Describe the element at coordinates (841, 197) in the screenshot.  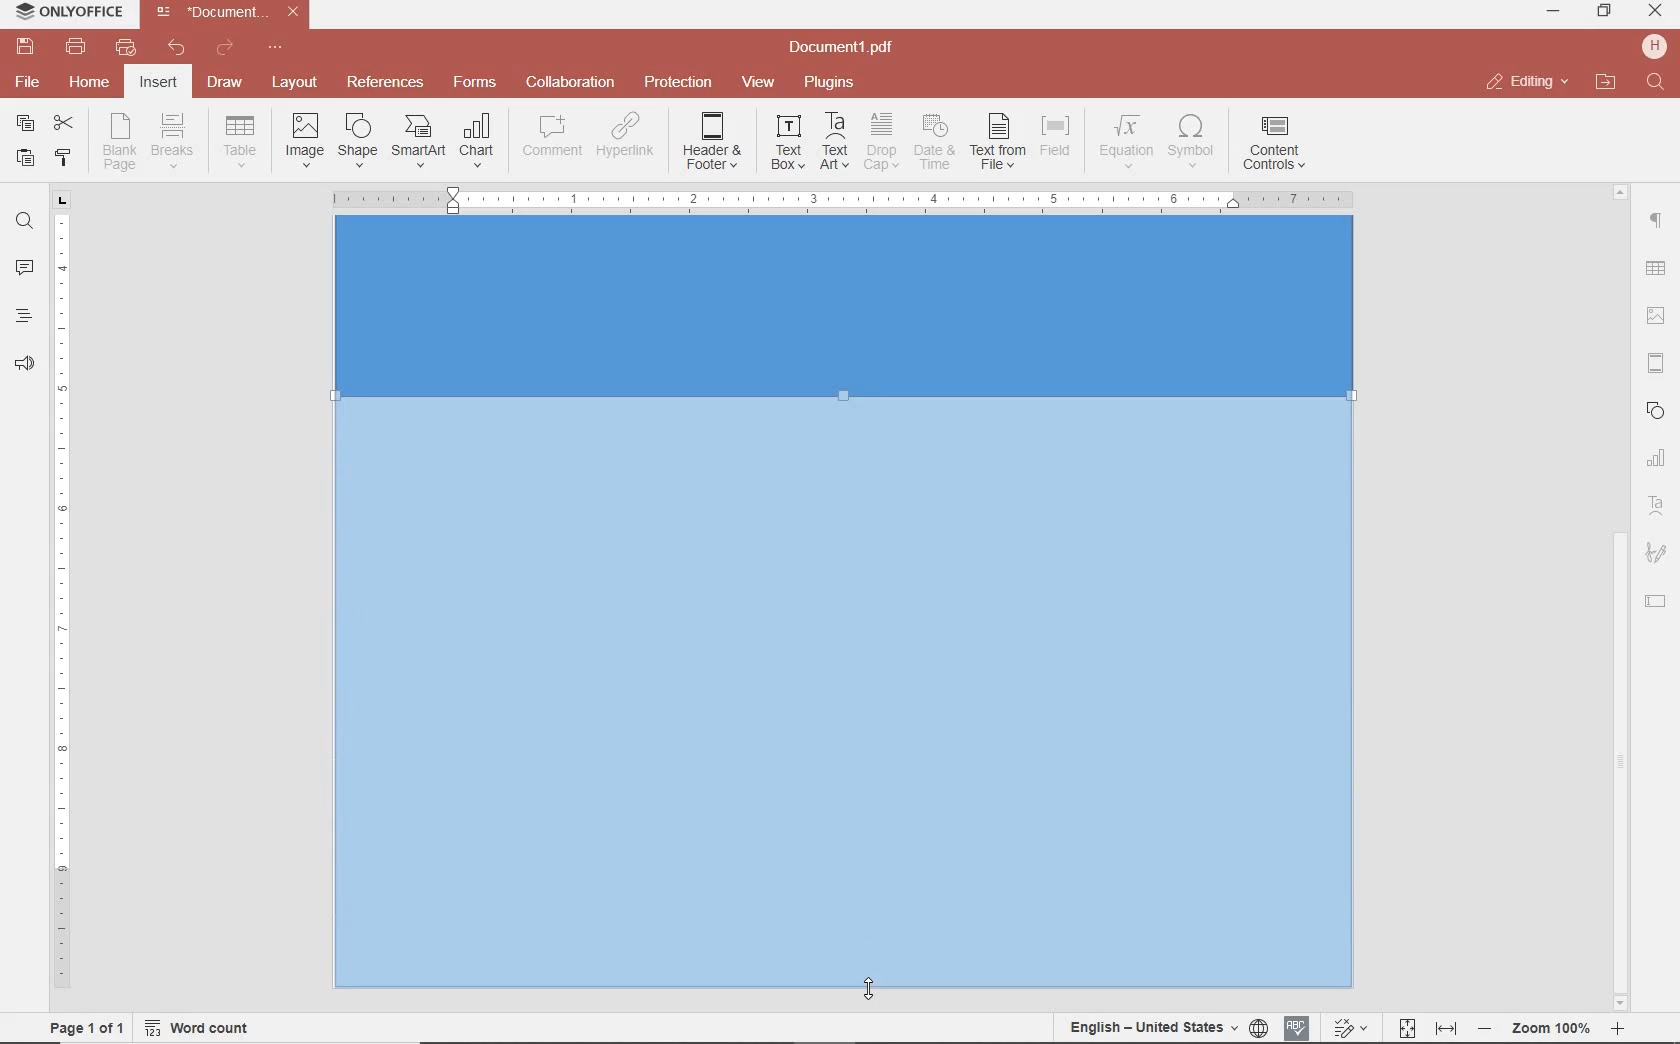
I see `` at that location.